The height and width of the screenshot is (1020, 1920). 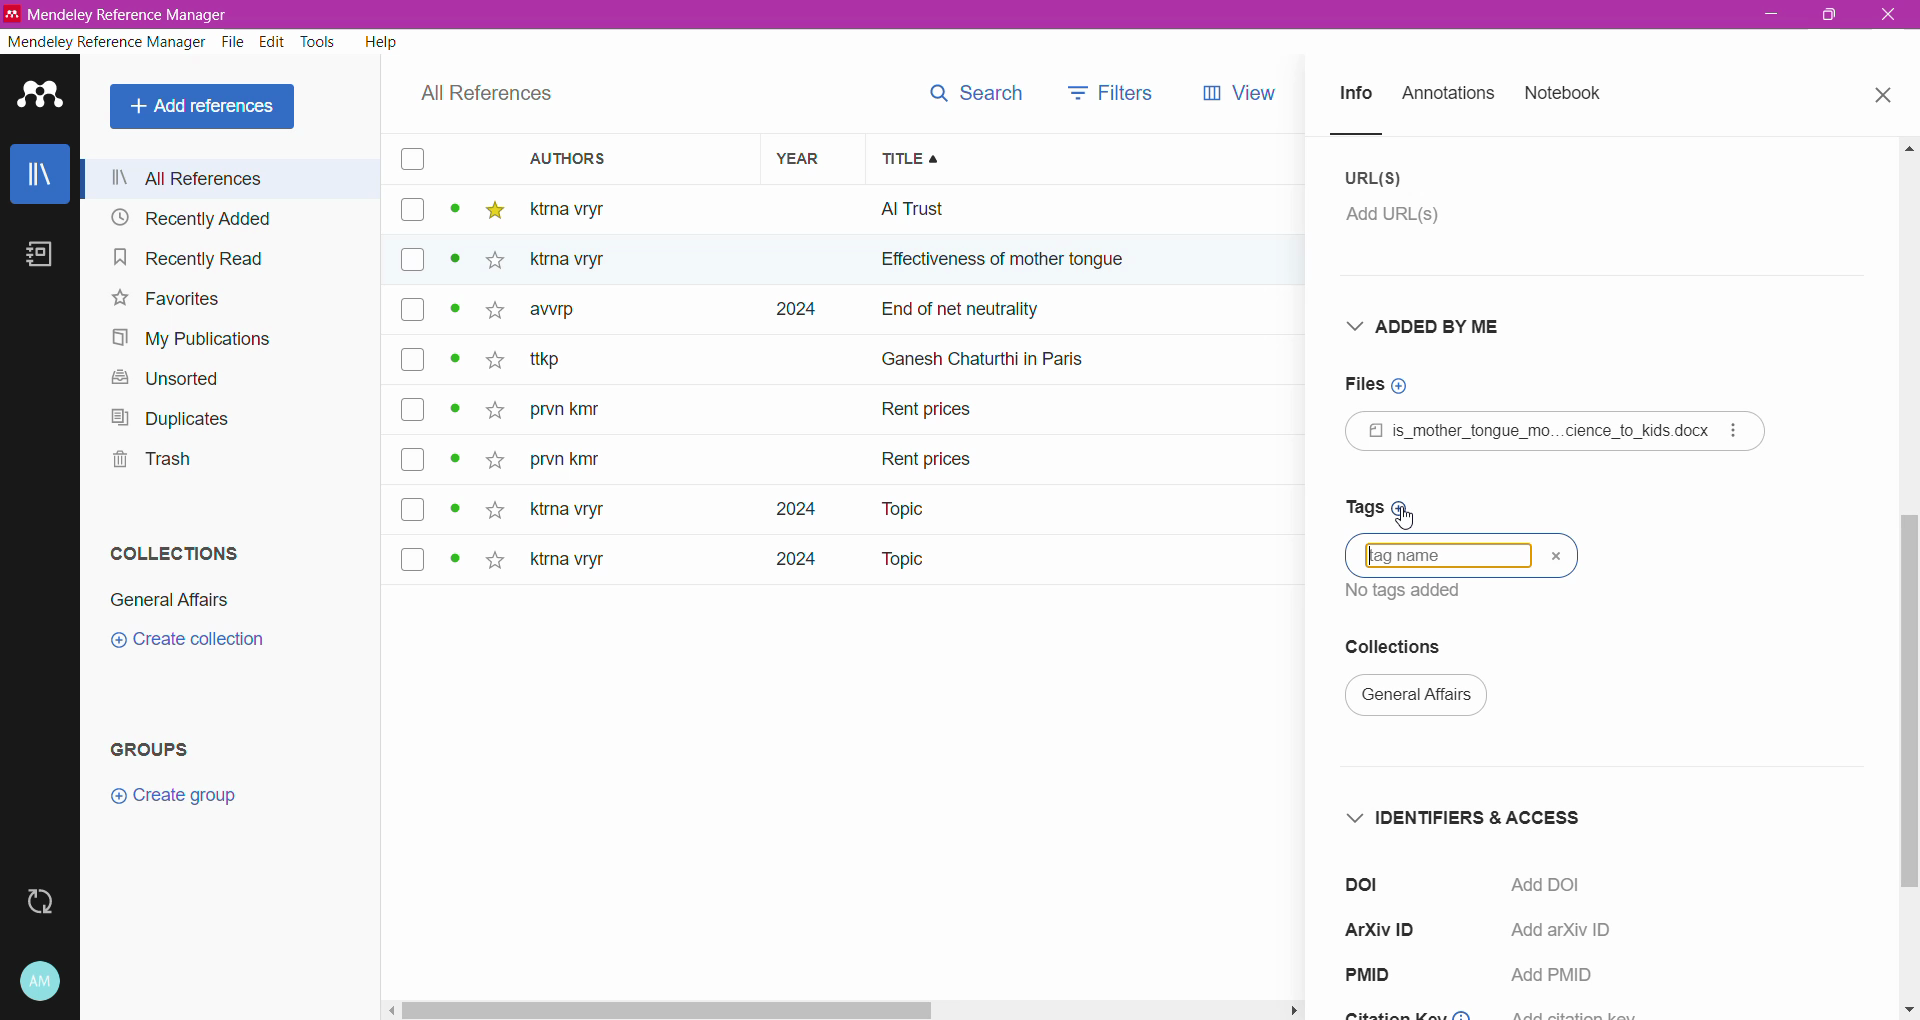 I want to click on star, so click(x=495, y=508).